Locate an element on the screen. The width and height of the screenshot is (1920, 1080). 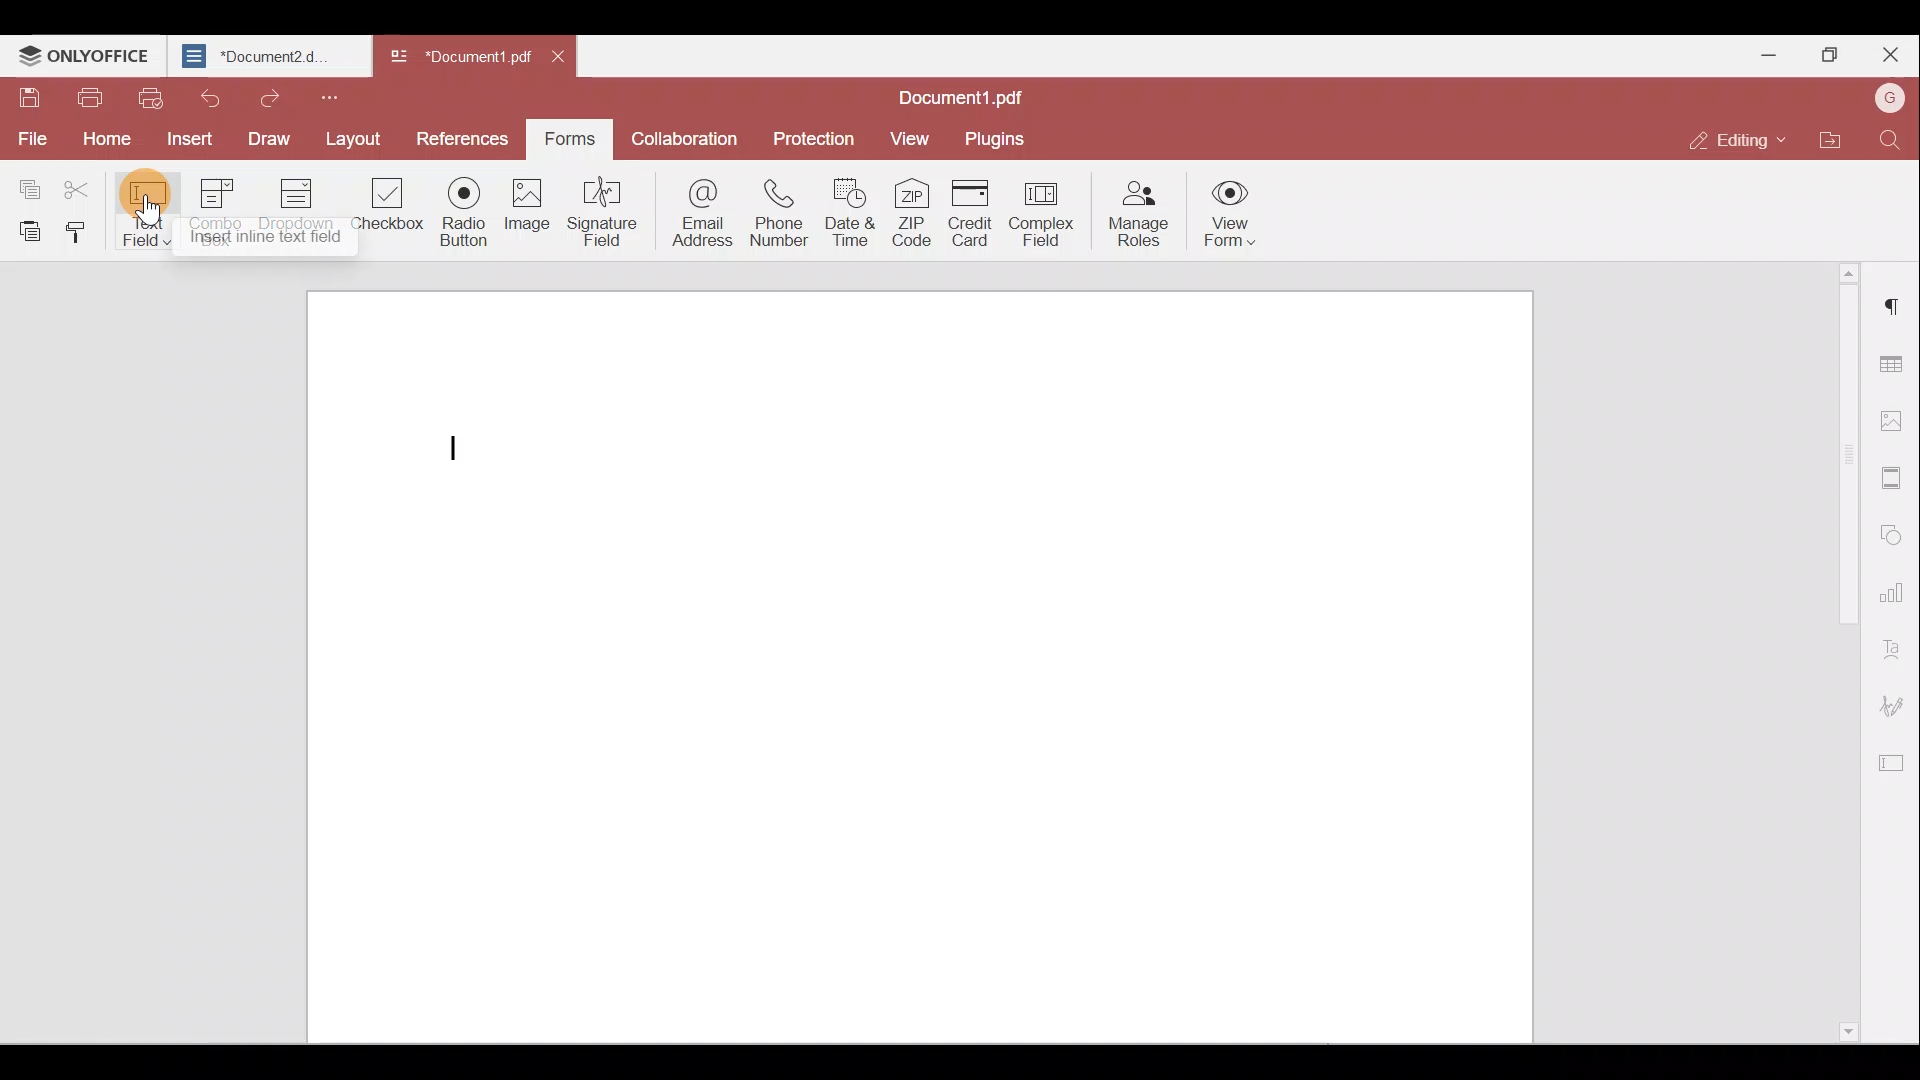
Manage roles is located at coordinates (1144, 215).